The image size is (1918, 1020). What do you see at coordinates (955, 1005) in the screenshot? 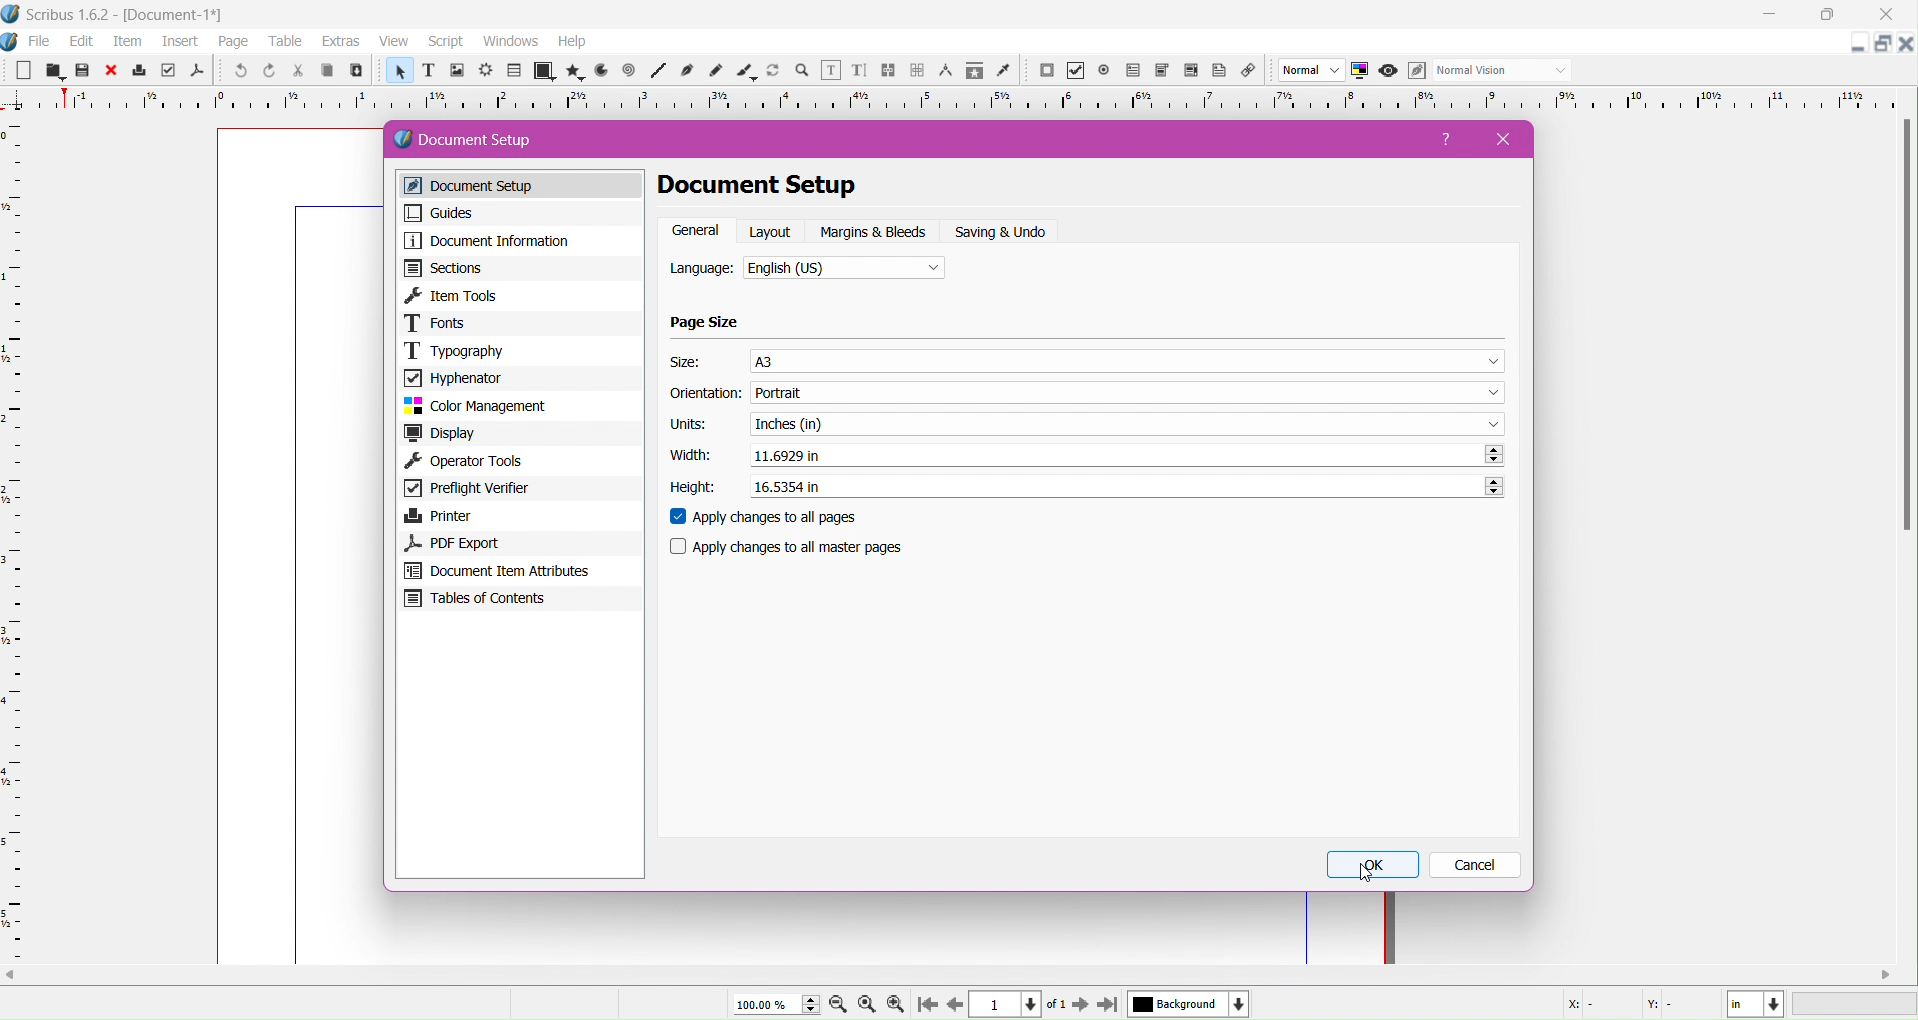
I see `go to previous page` at bounding box center [955, 1005].